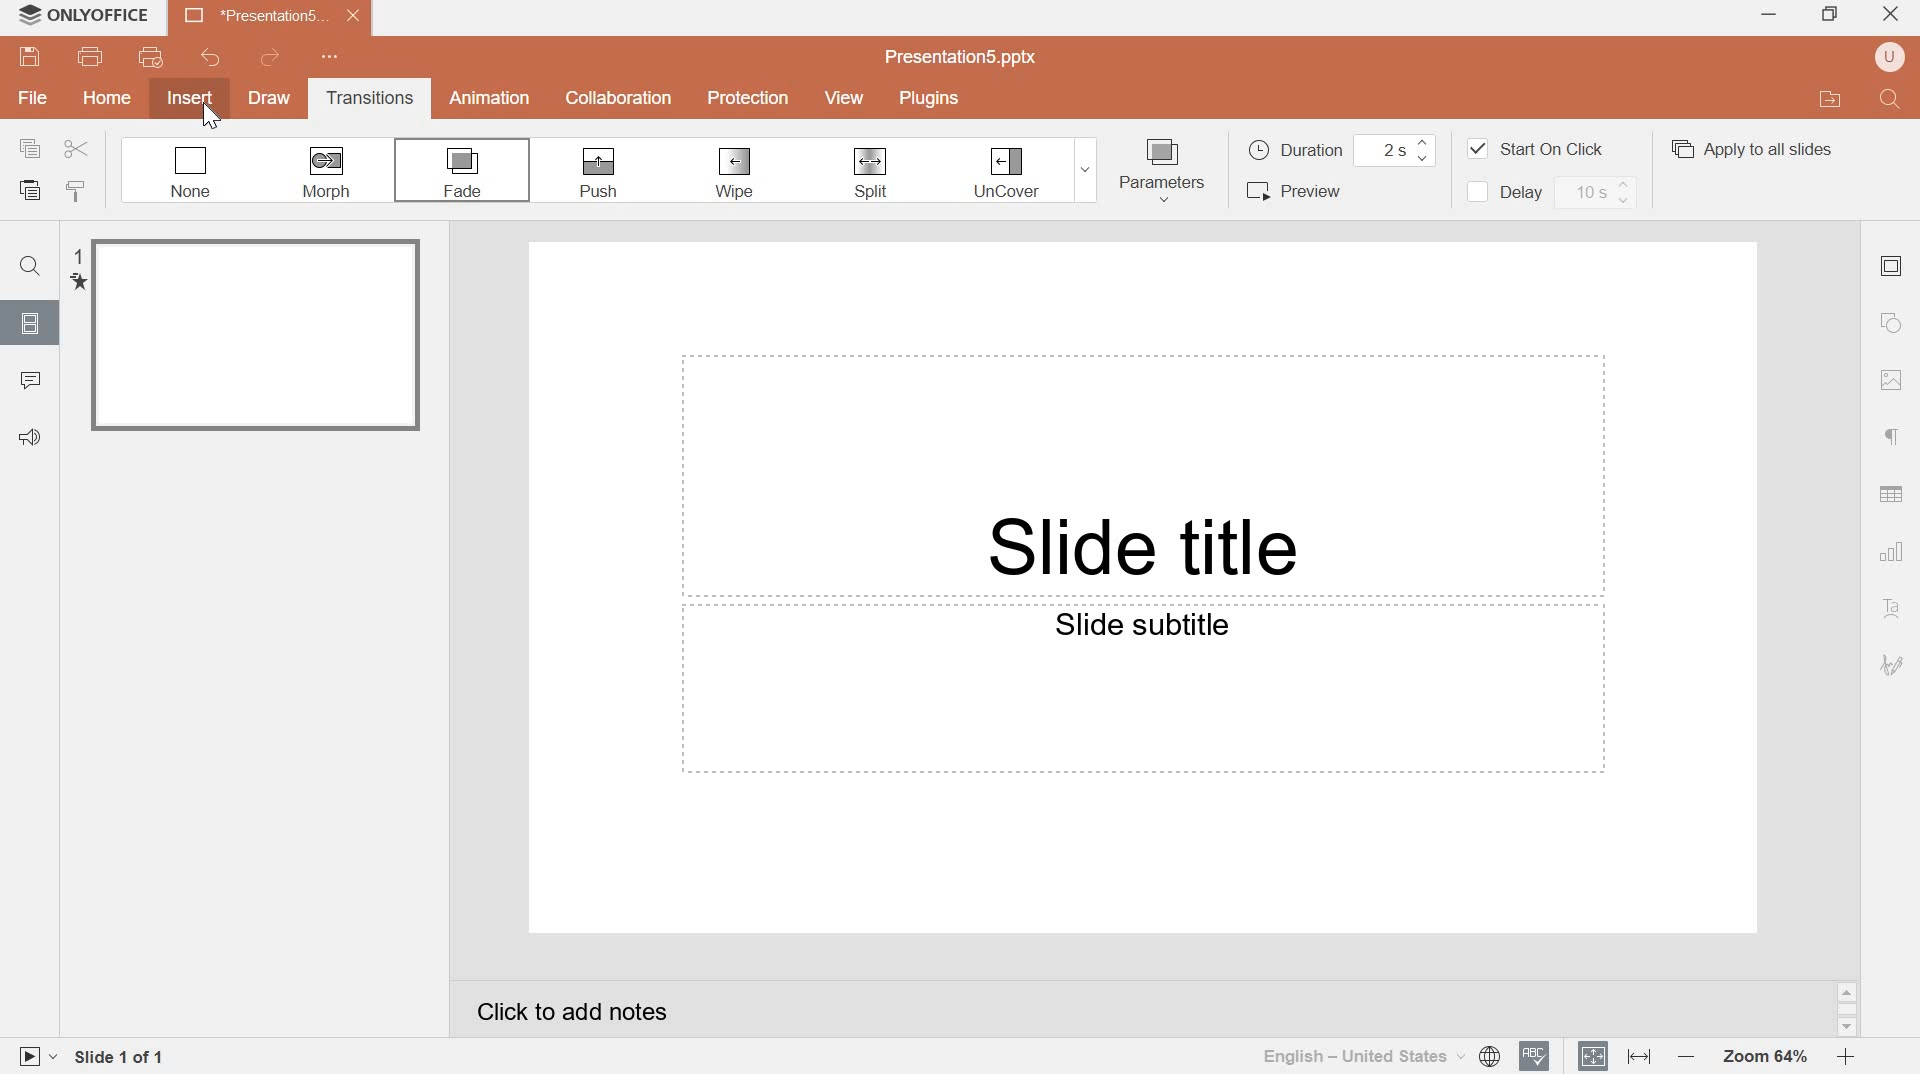  Describe the element at coordinates (91, 57) in the screenshot. I see `print` at that location.